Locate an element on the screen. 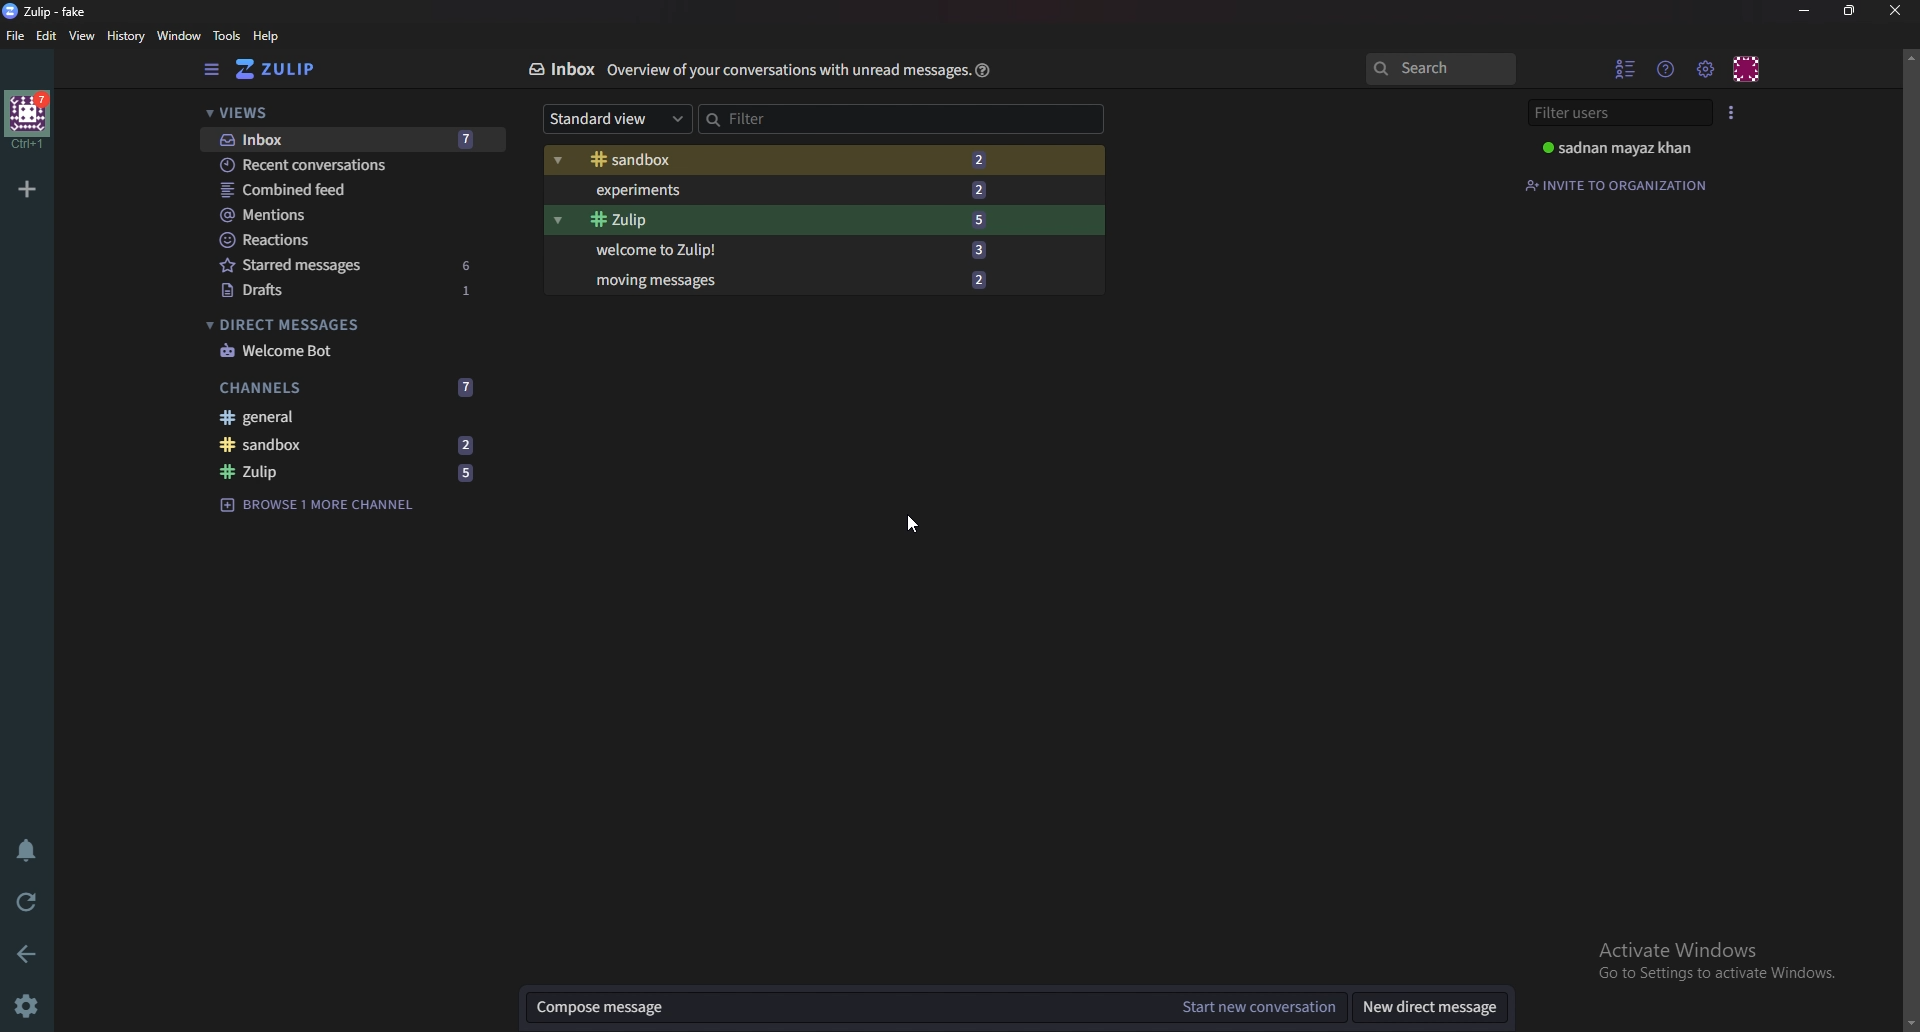 This screenshot has width=1920, height=1032. # zulip 5 is located at coordinates (353, 473).